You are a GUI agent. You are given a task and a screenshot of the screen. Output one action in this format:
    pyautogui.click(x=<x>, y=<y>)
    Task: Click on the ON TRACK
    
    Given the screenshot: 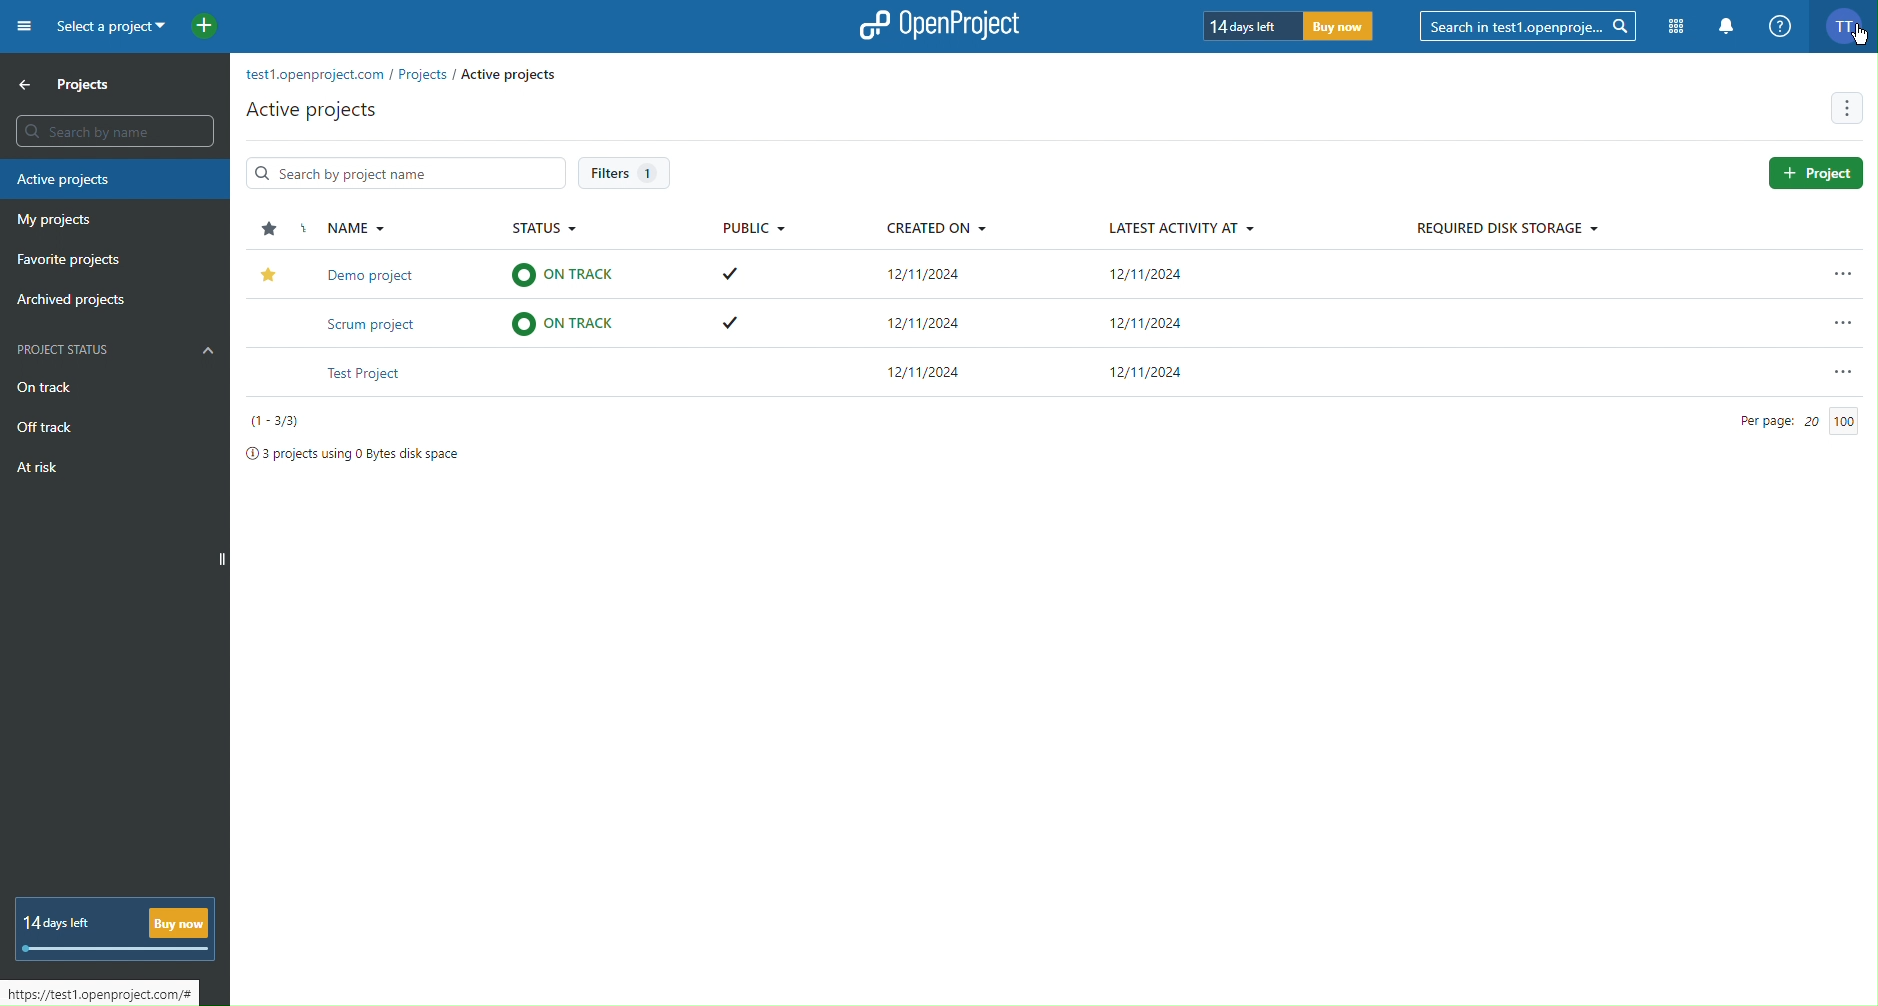 What is the action you would take?
    pyautogui.click(x=565, y=276)
    